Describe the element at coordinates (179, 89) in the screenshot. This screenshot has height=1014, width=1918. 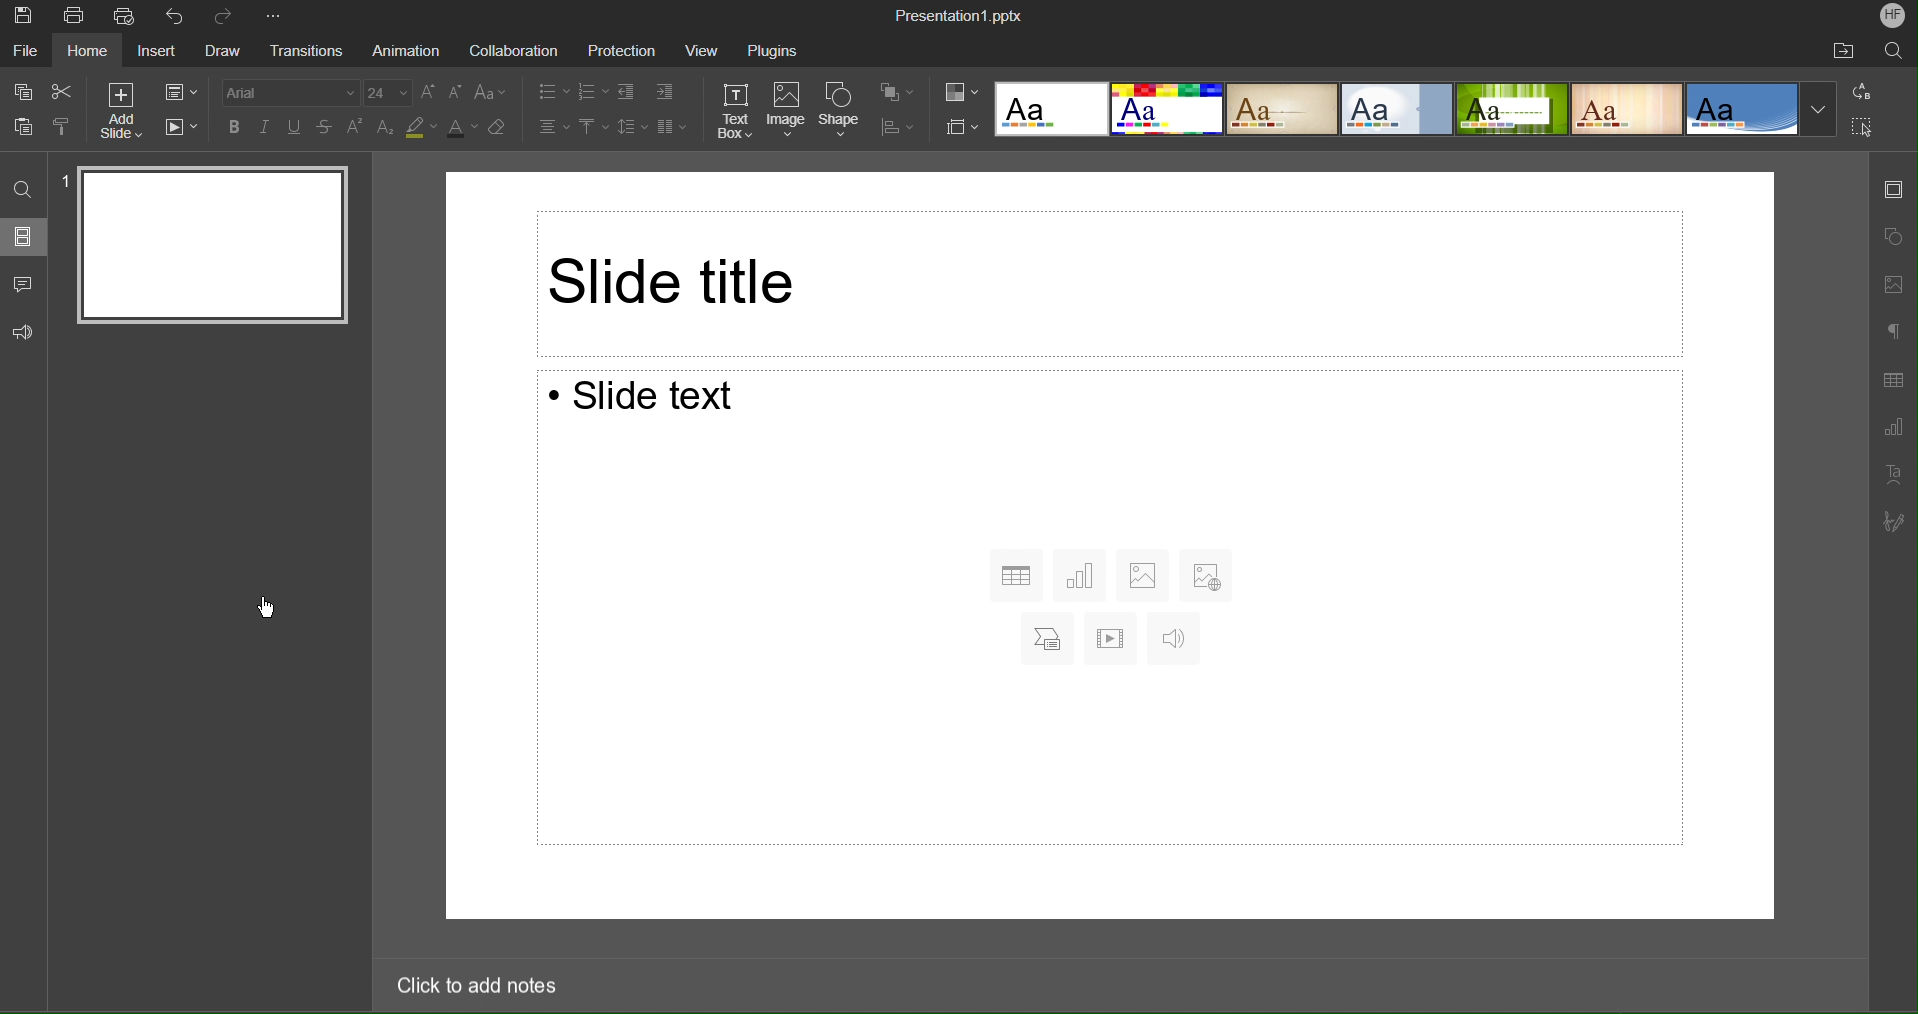
I see `Slide Settings` at that location.